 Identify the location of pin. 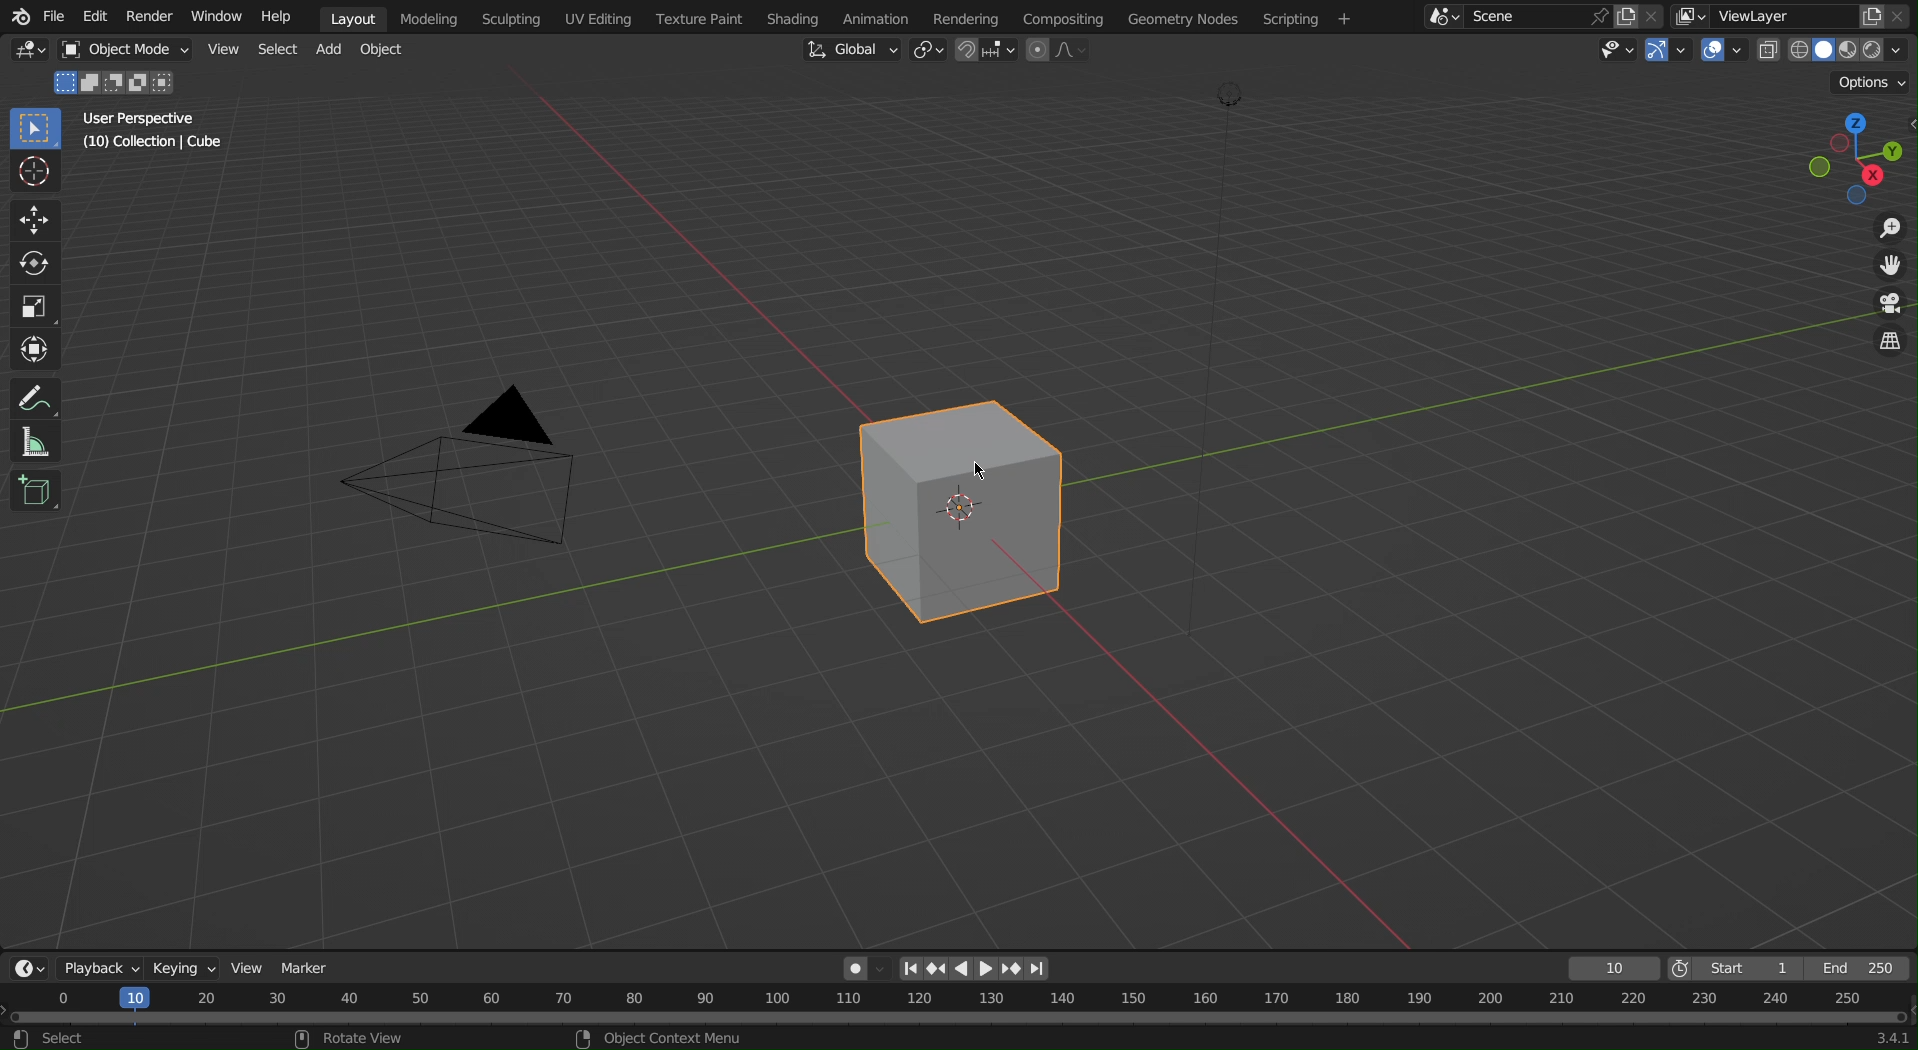
(1595, 16).